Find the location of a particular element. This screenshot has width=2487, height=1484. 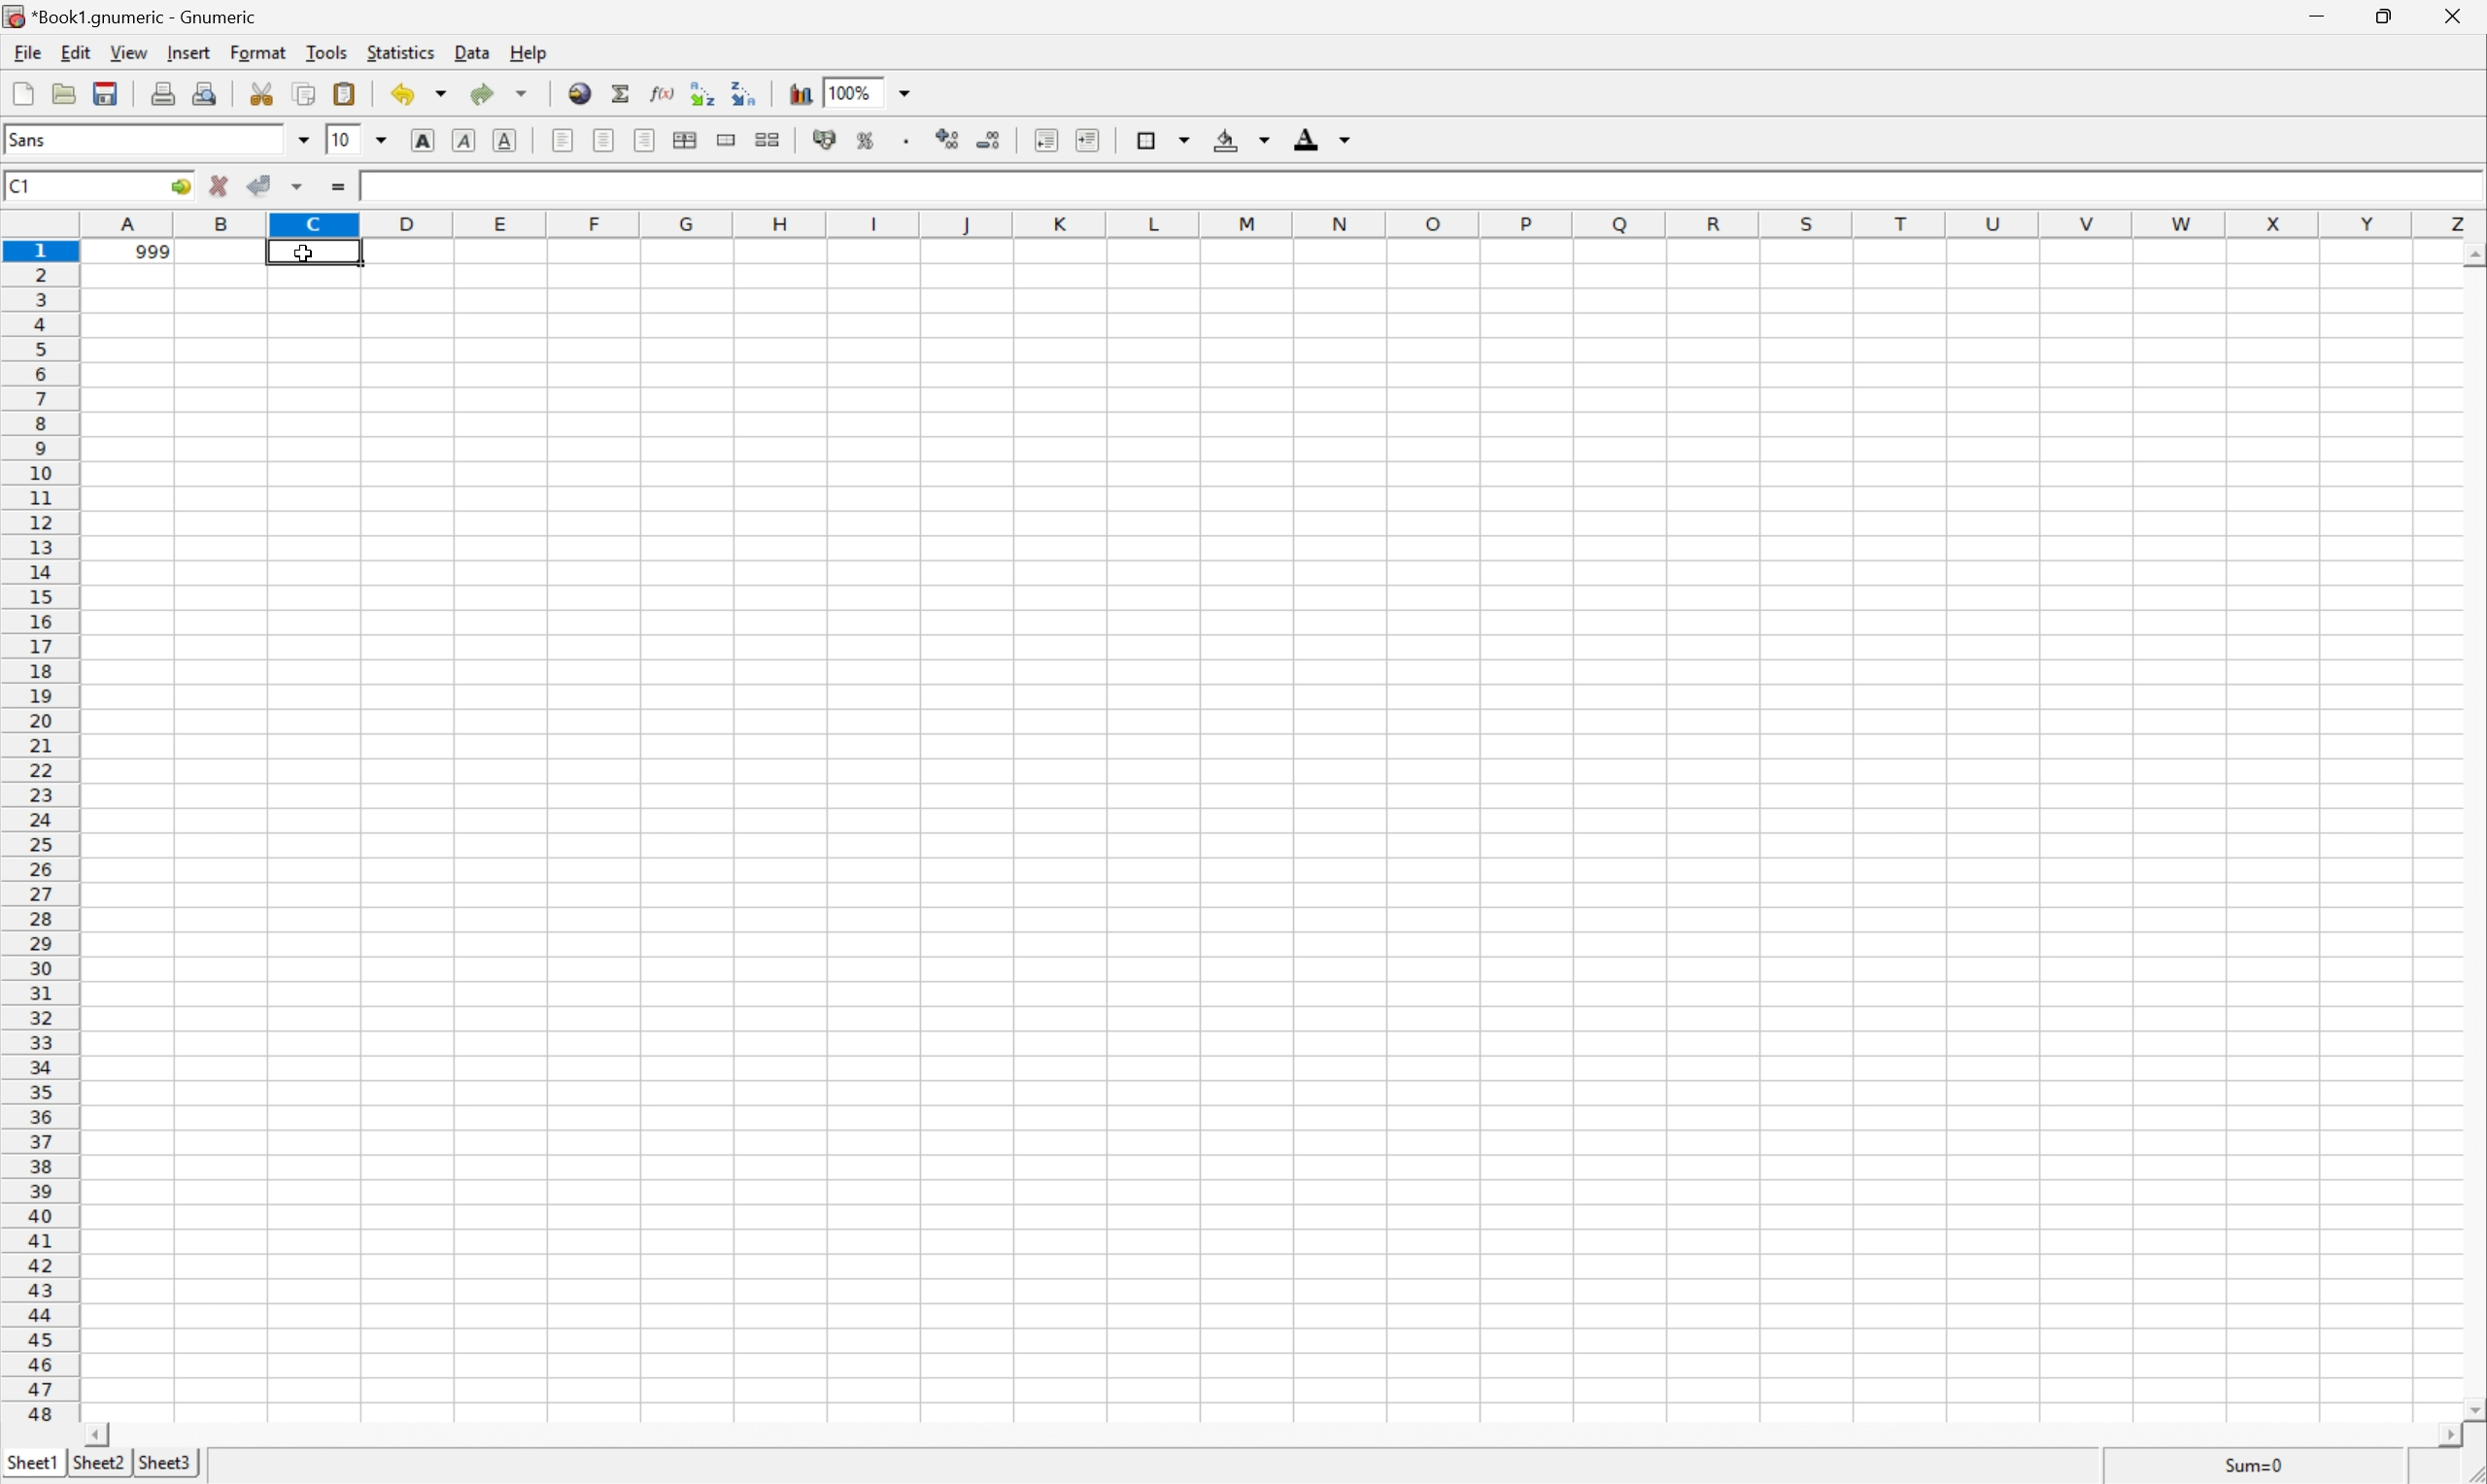

decrease indent is located at coordinates (1046, 141).